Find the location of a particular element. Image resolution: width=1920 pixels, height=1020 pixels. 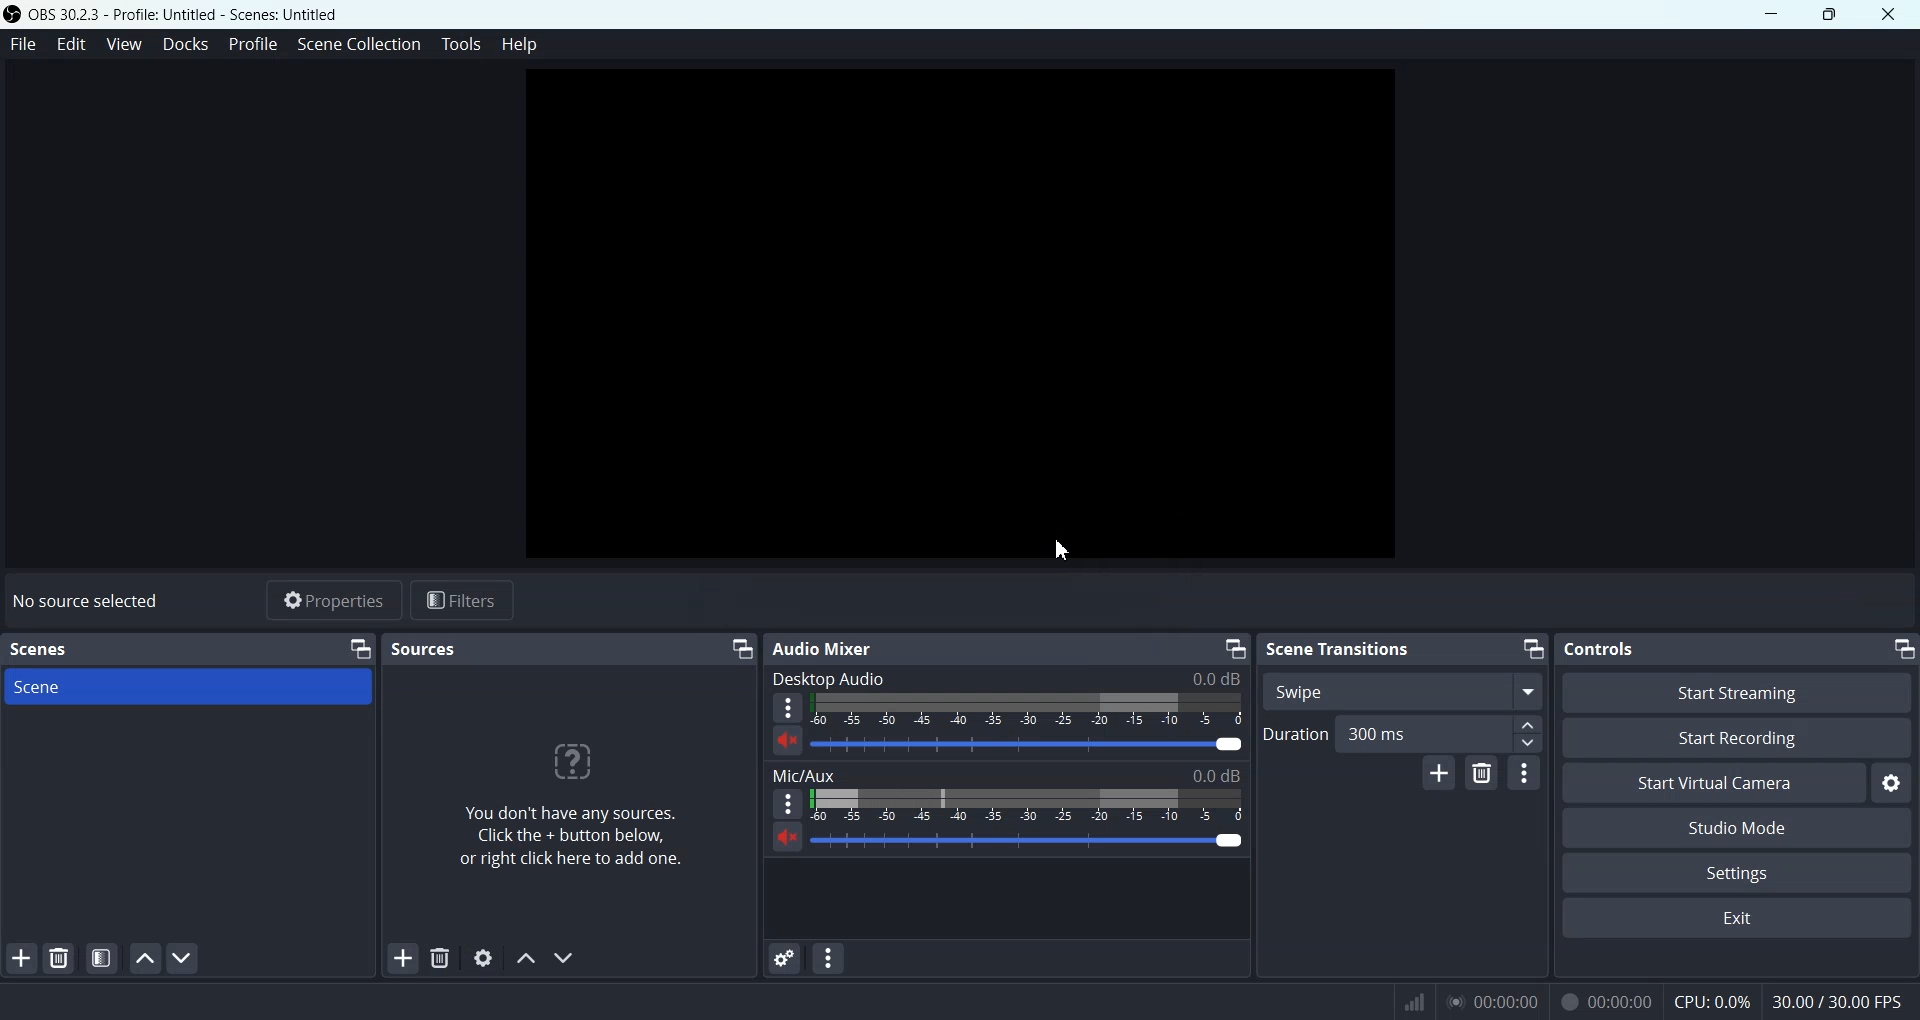

Minimize is located at coordinates (742, 648).